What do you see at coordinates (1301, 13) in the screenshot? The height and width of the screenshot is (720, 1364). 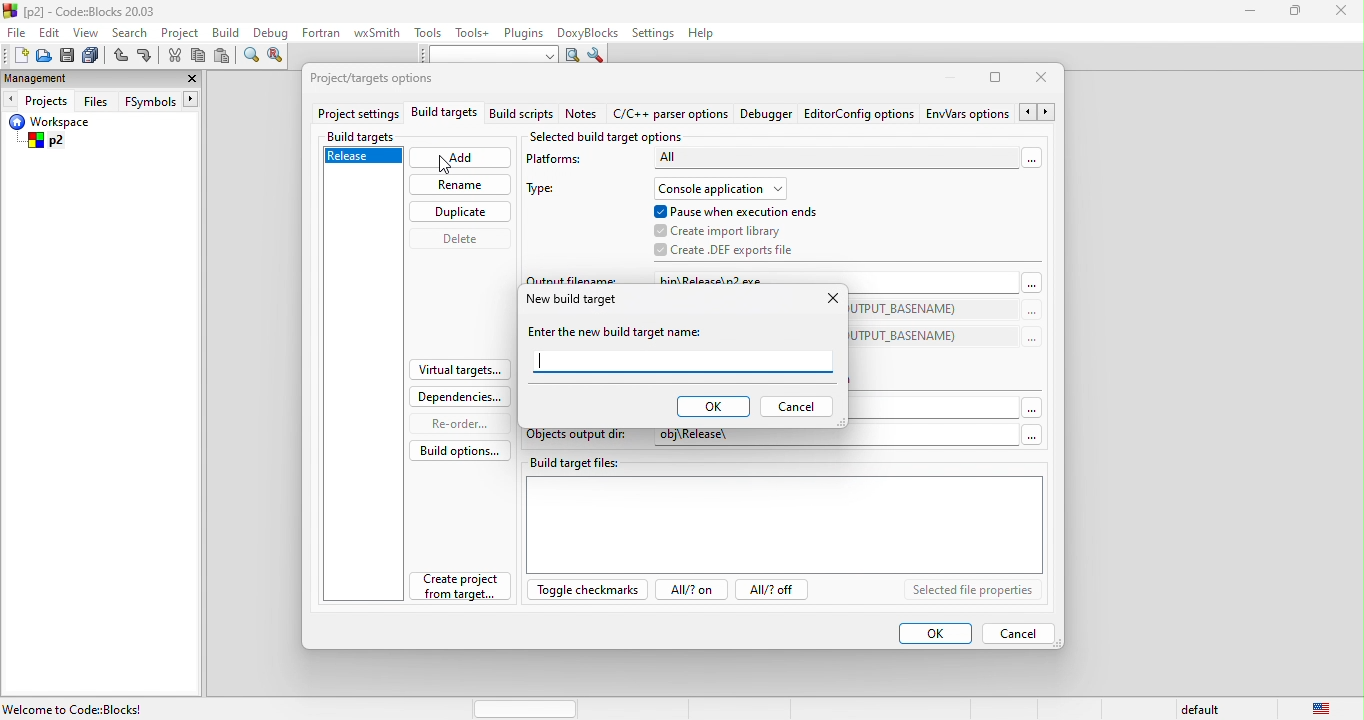 I see `maximize` at bounding box center [1301, 13].